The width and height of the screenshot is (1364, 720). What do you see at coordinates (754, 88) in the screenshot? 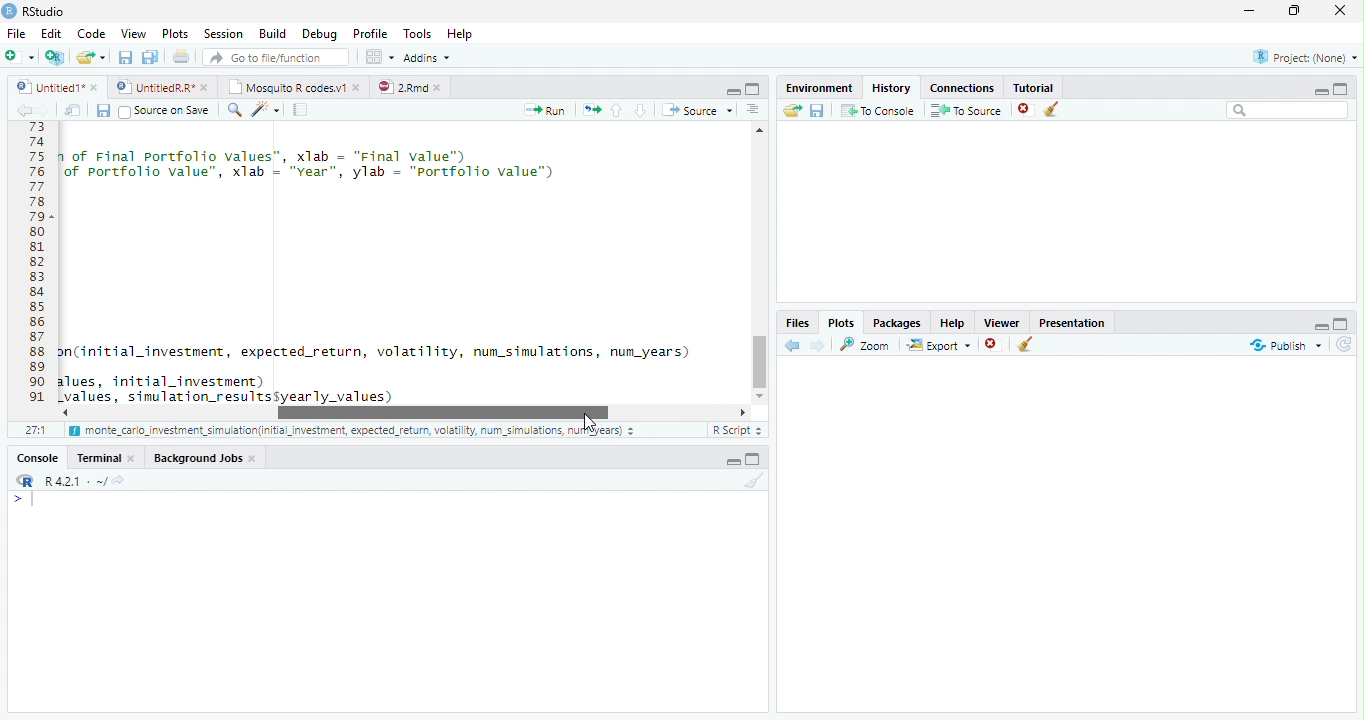
I see `Full Height` at bounding box center [754, 88].